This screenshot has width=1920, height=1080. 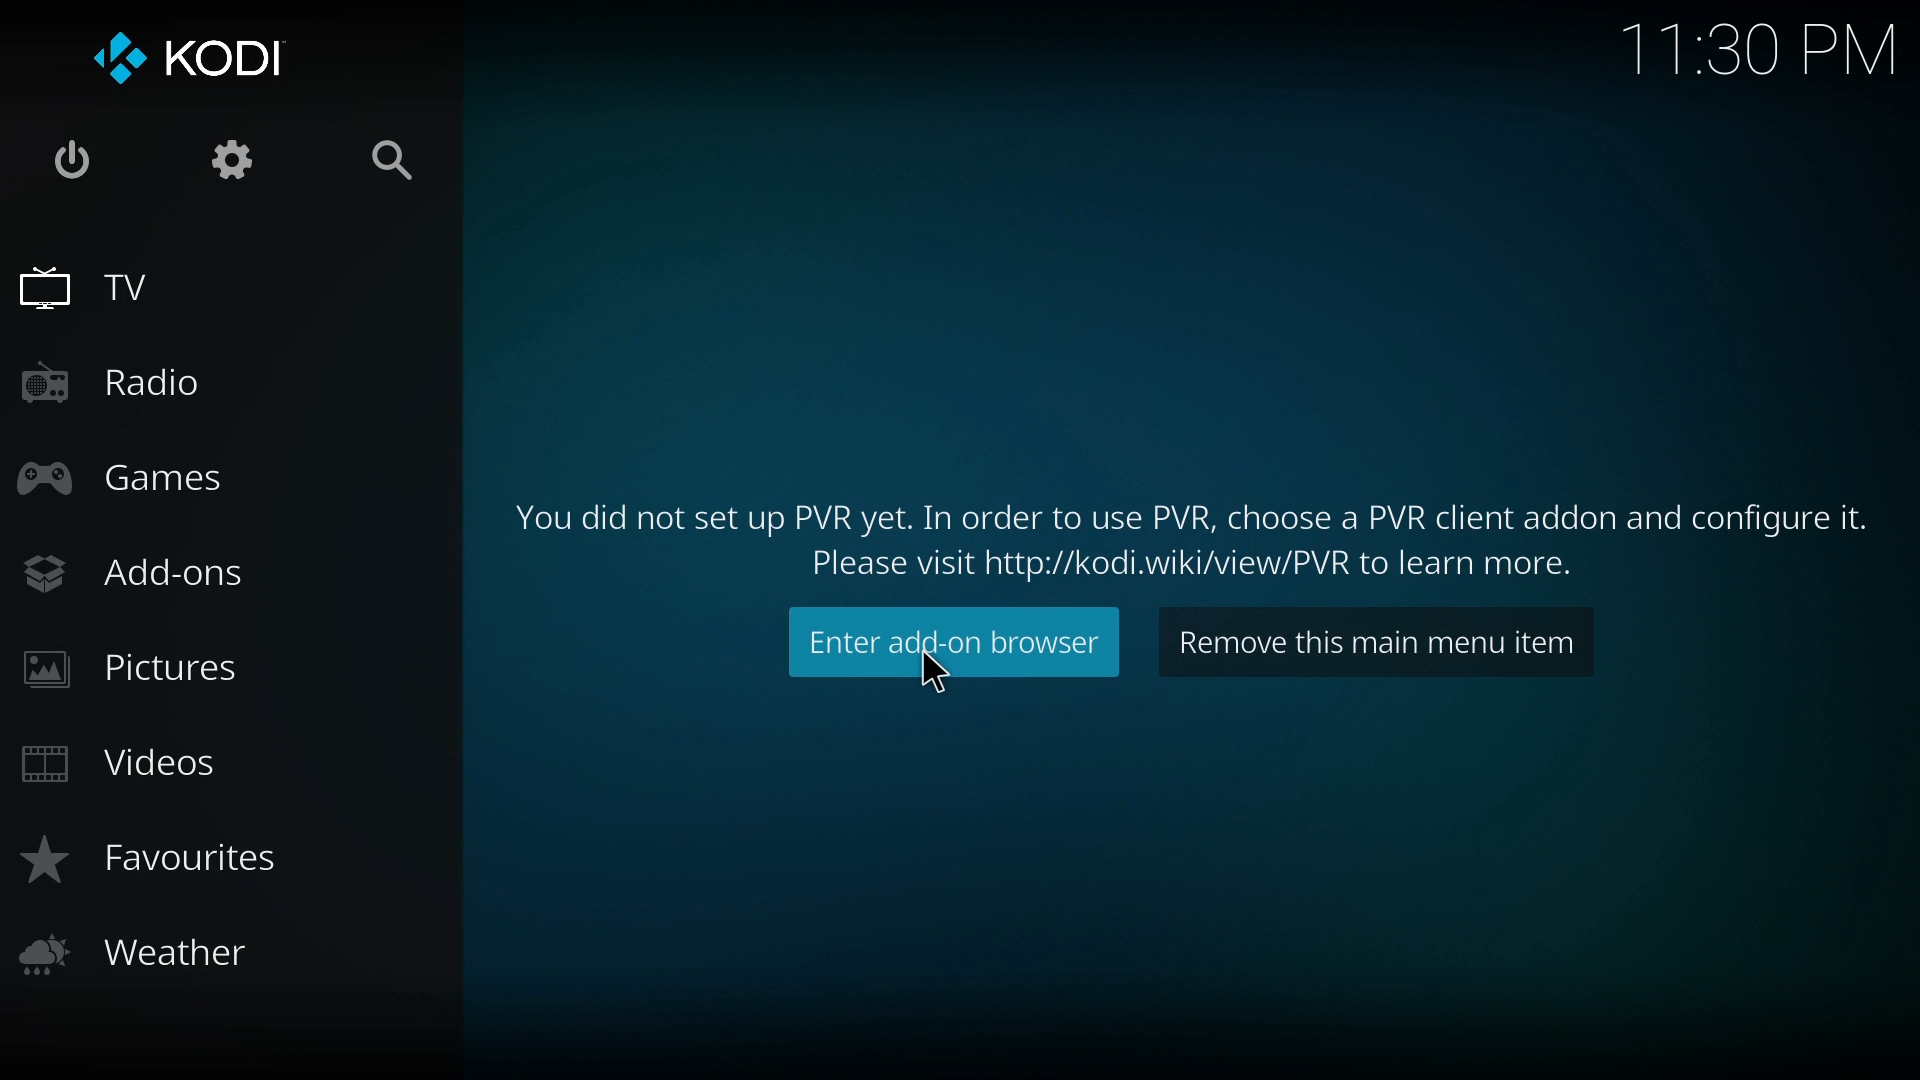 I want to click on add ons, so click(x=146, y=572).